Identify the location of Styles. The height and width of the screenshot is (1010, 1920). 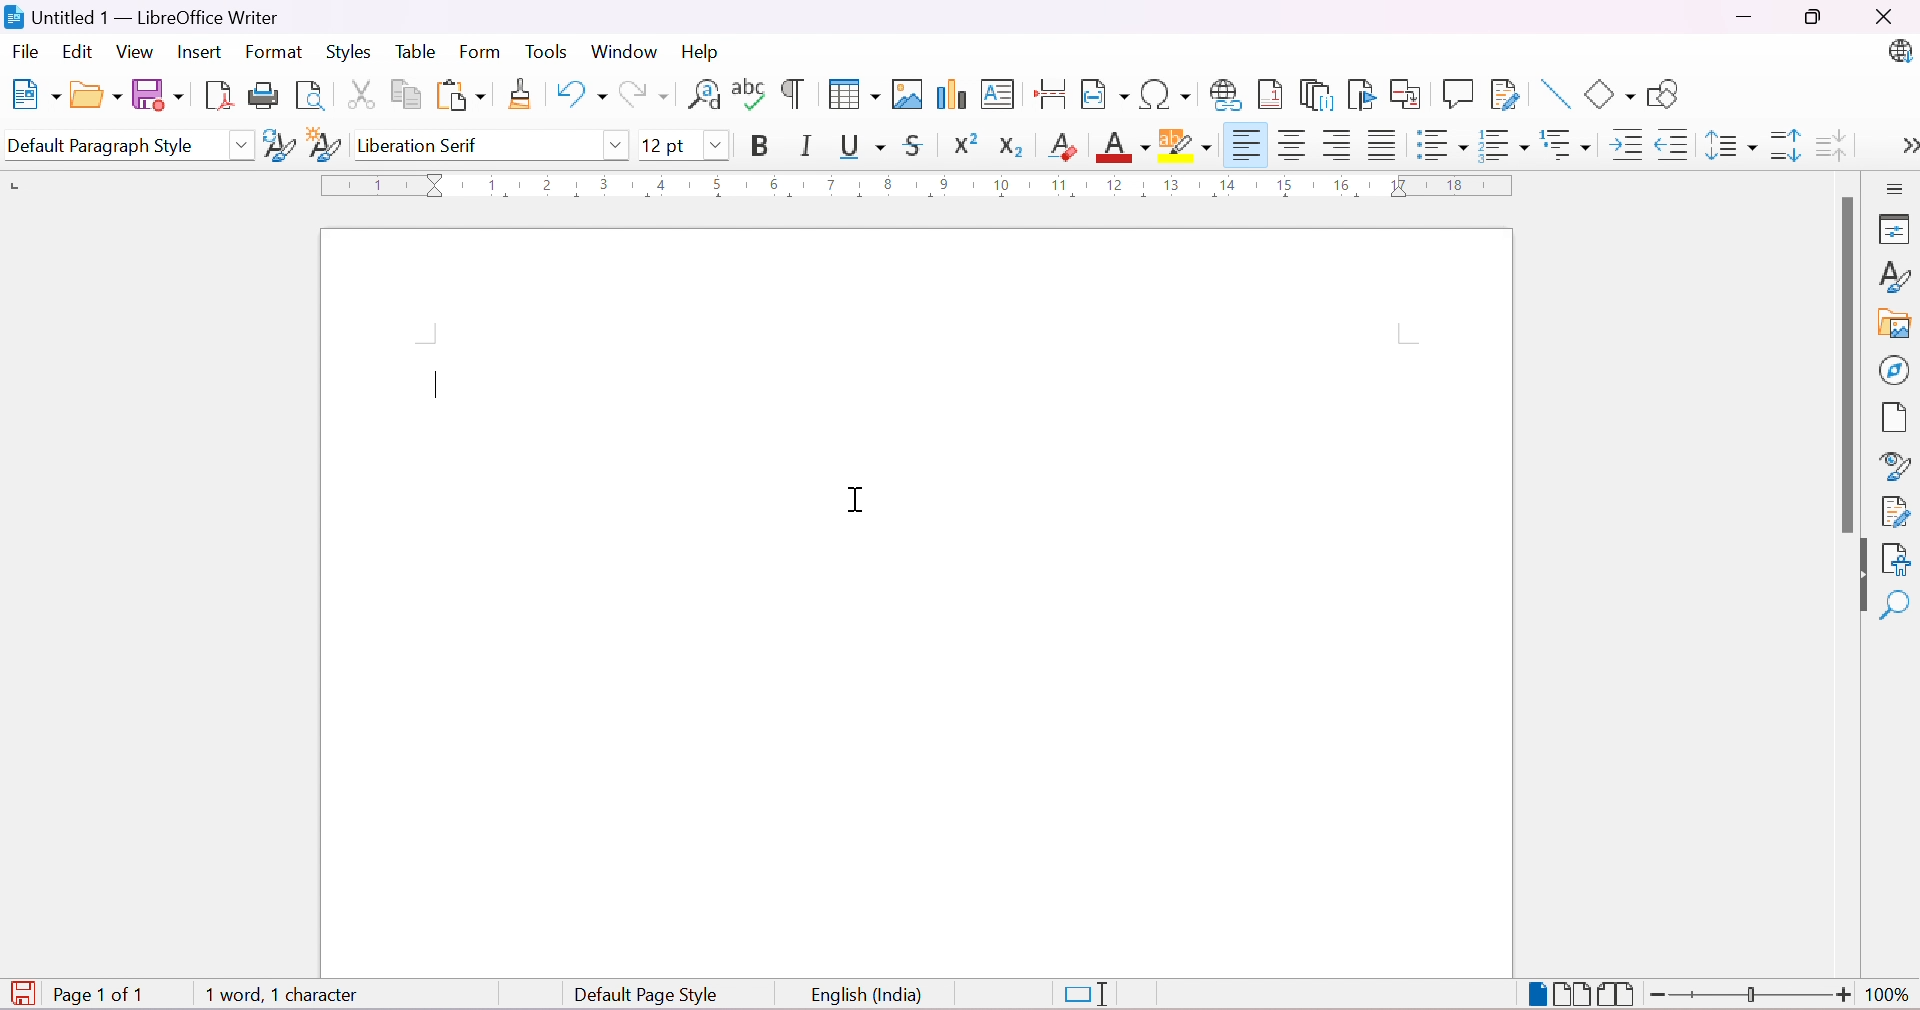
(346, 51).